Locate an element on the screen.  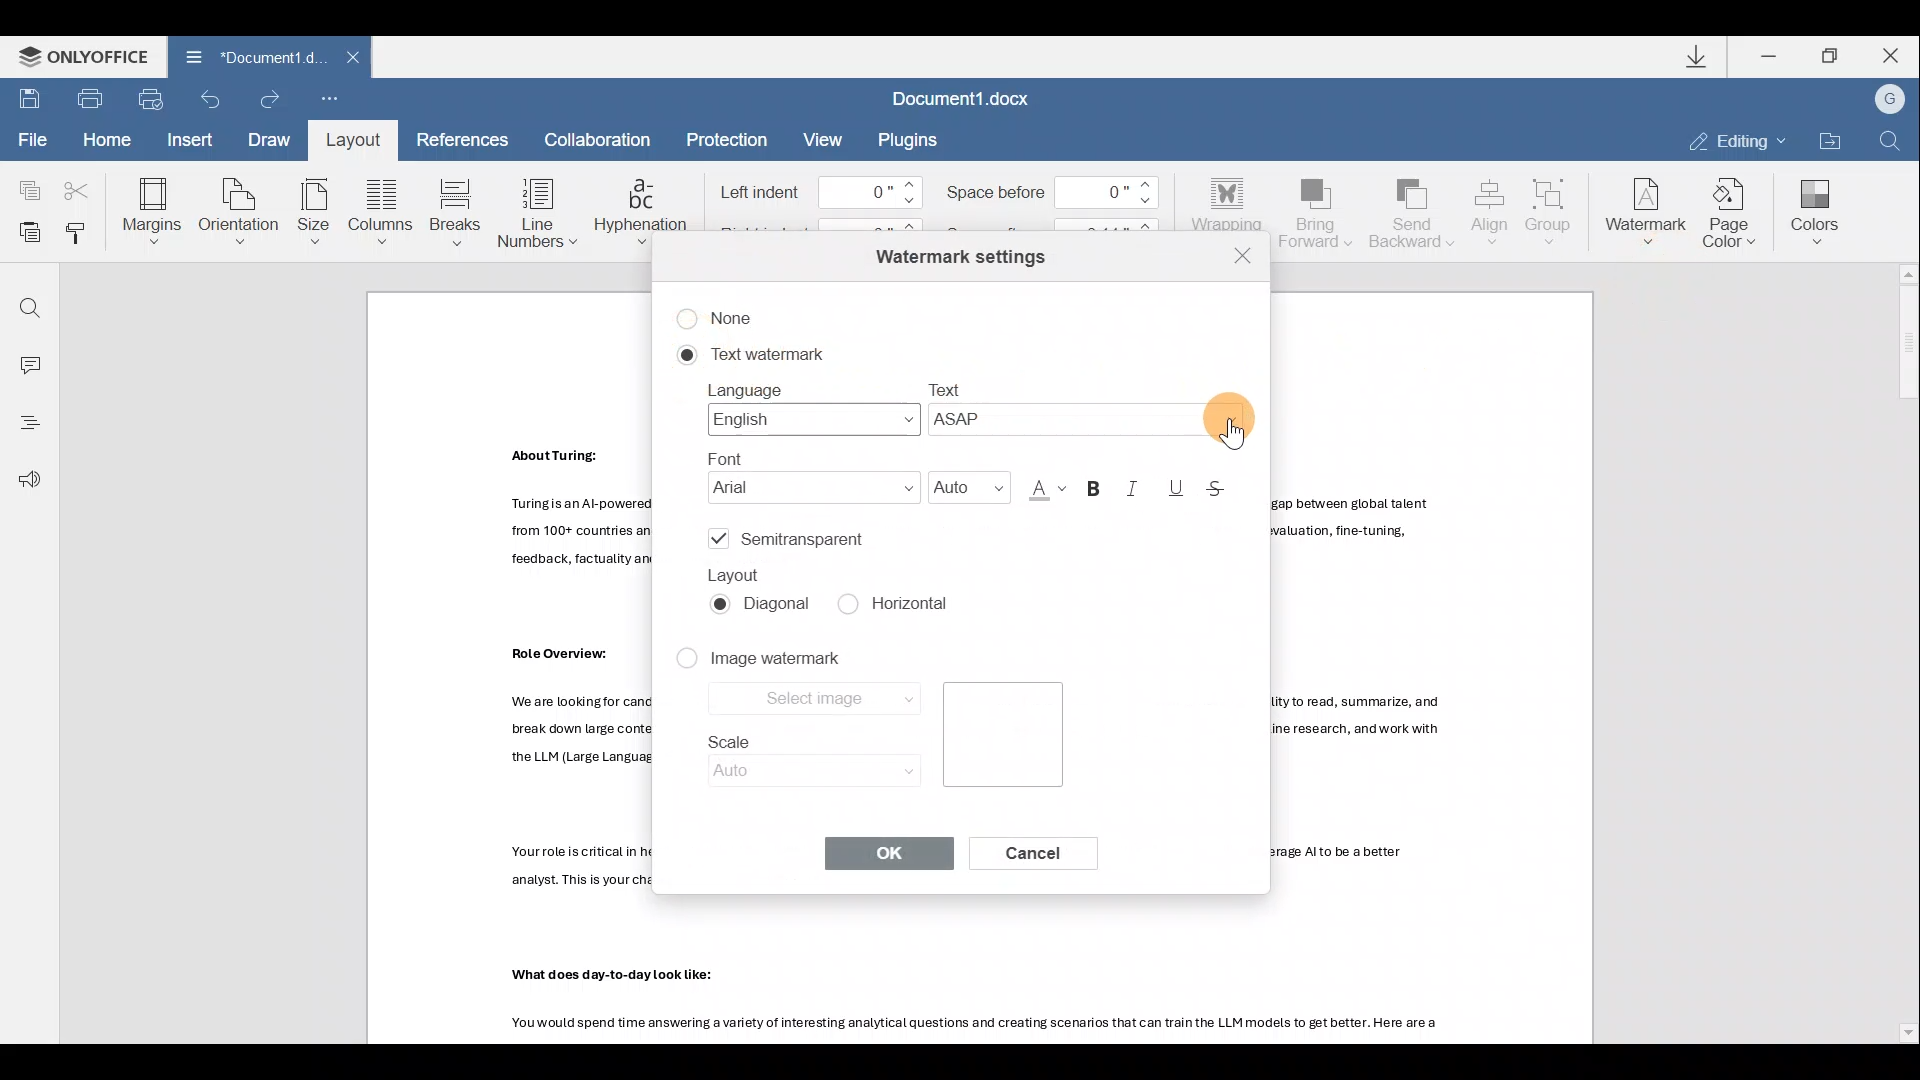
Maximize is located at coordinates (1828, 56).